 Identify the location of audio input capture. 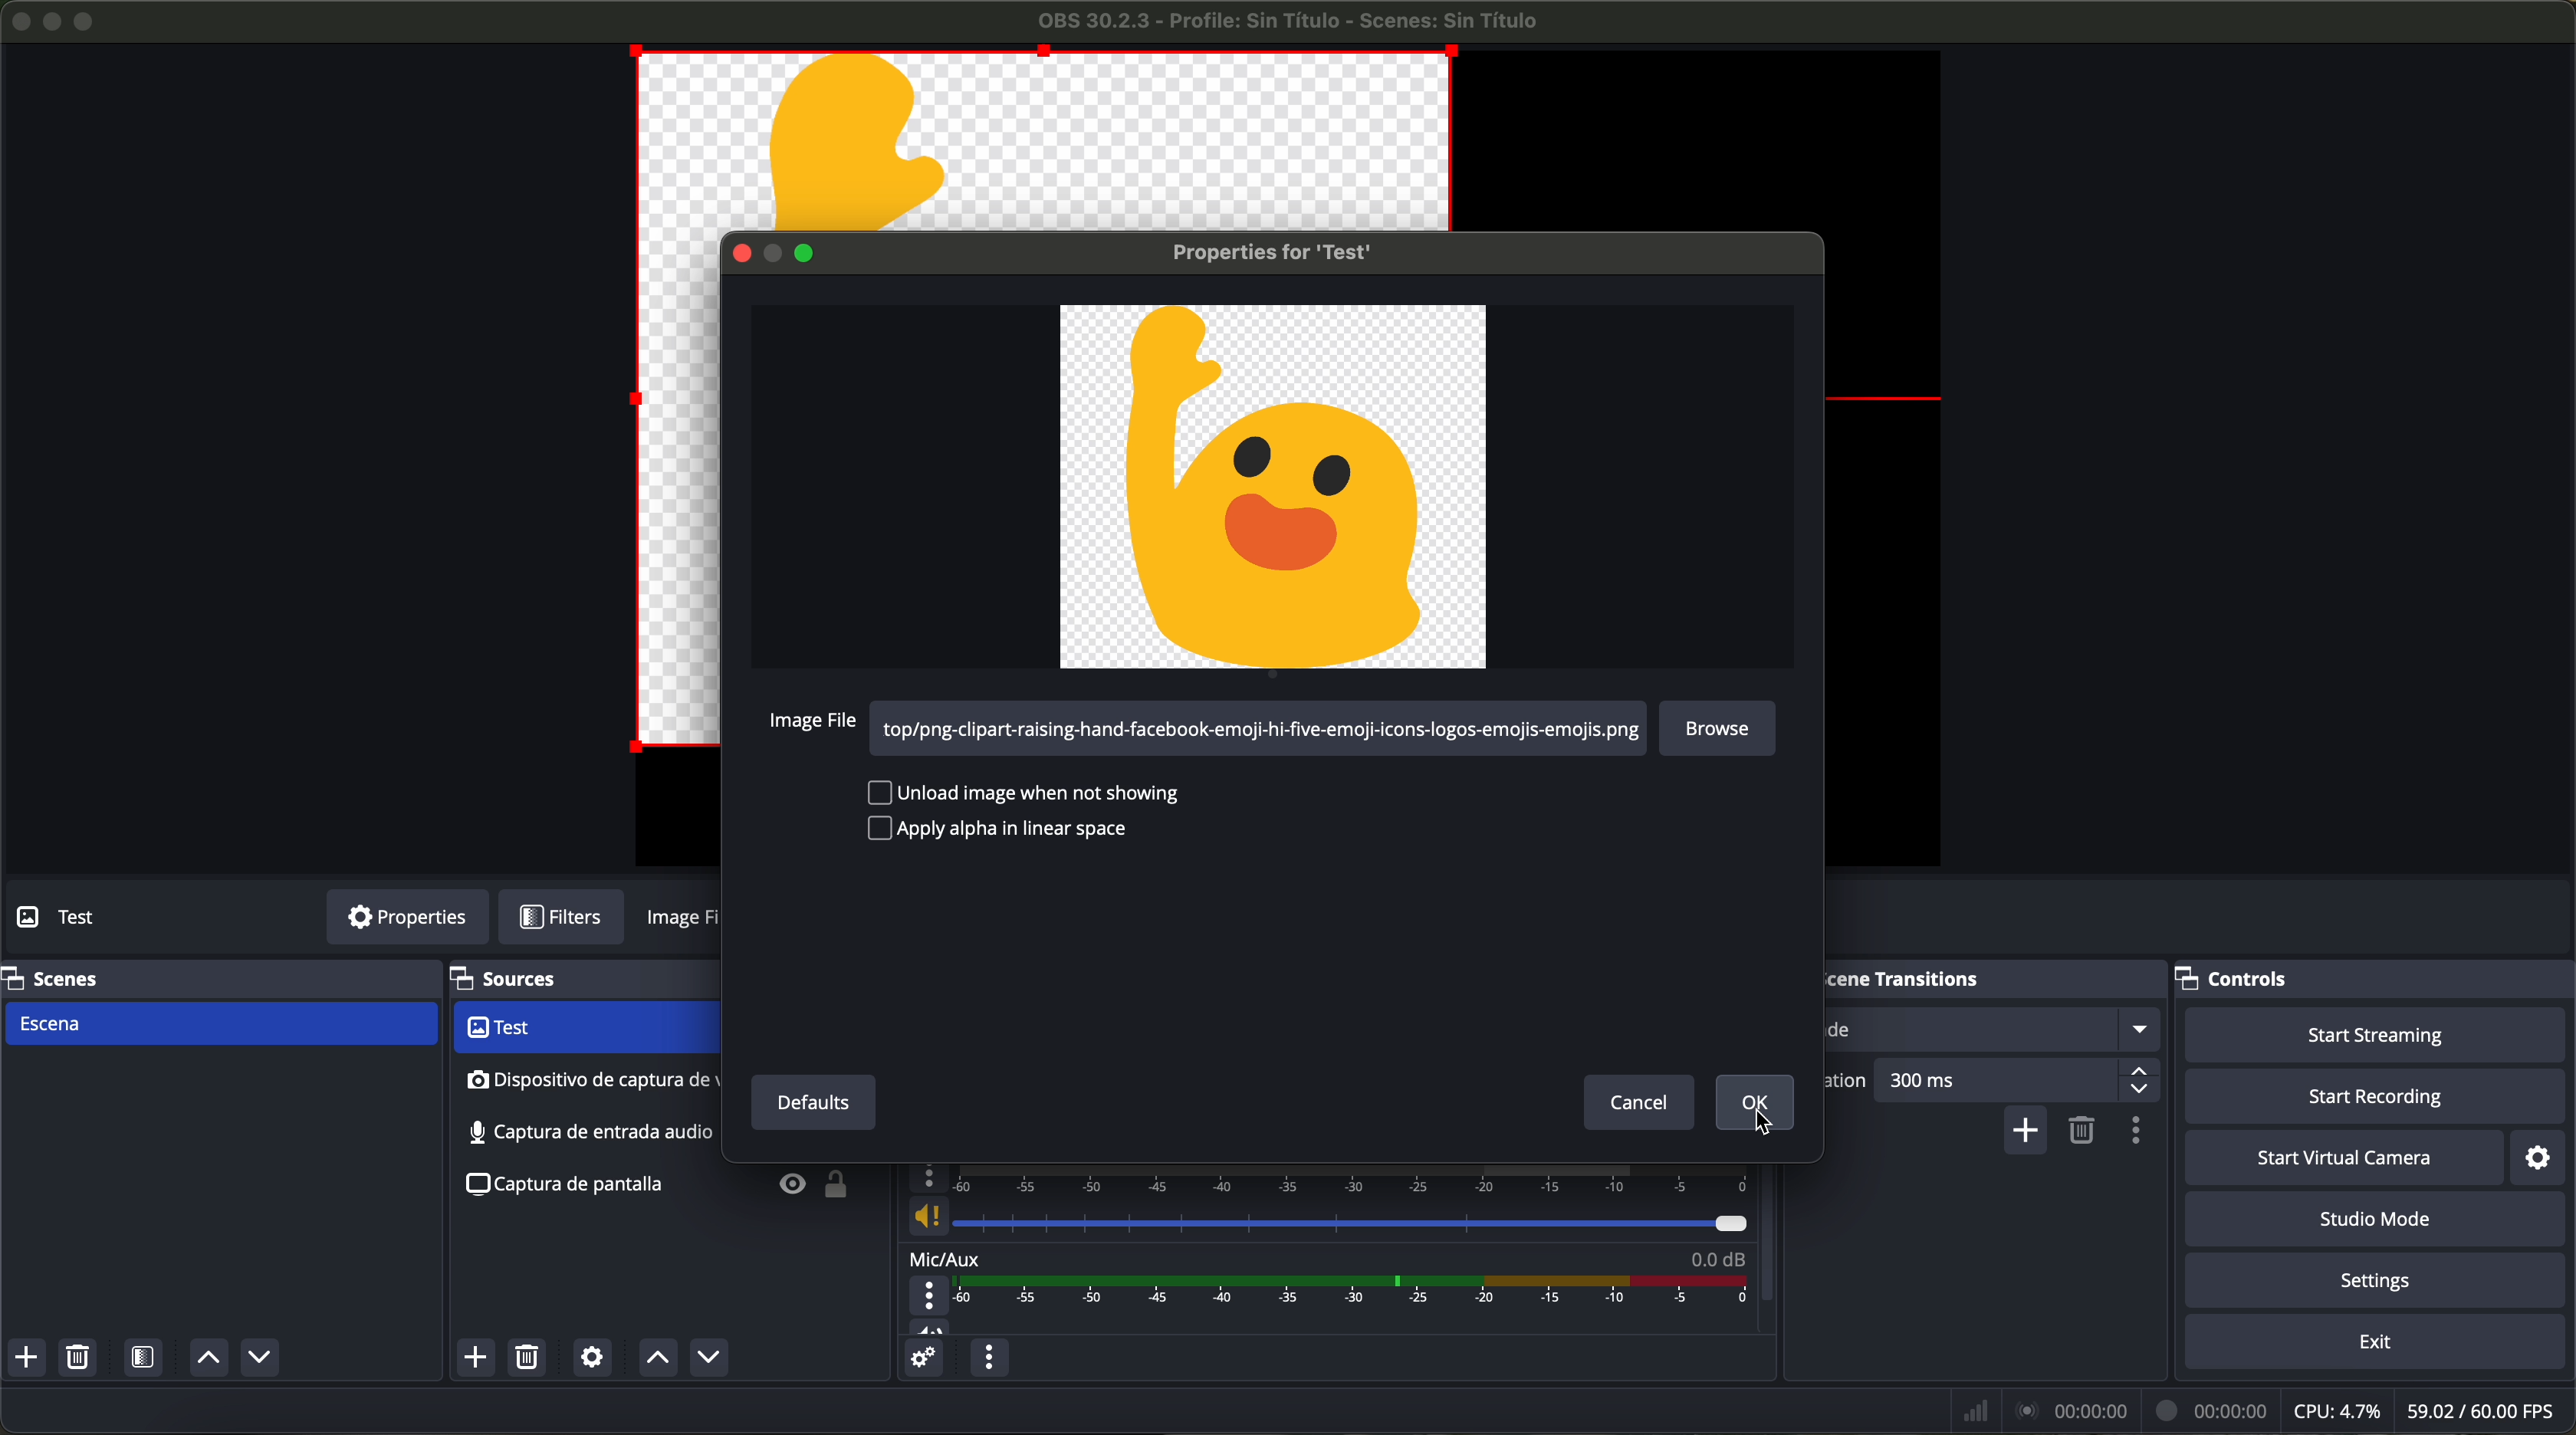
(588, 1081).